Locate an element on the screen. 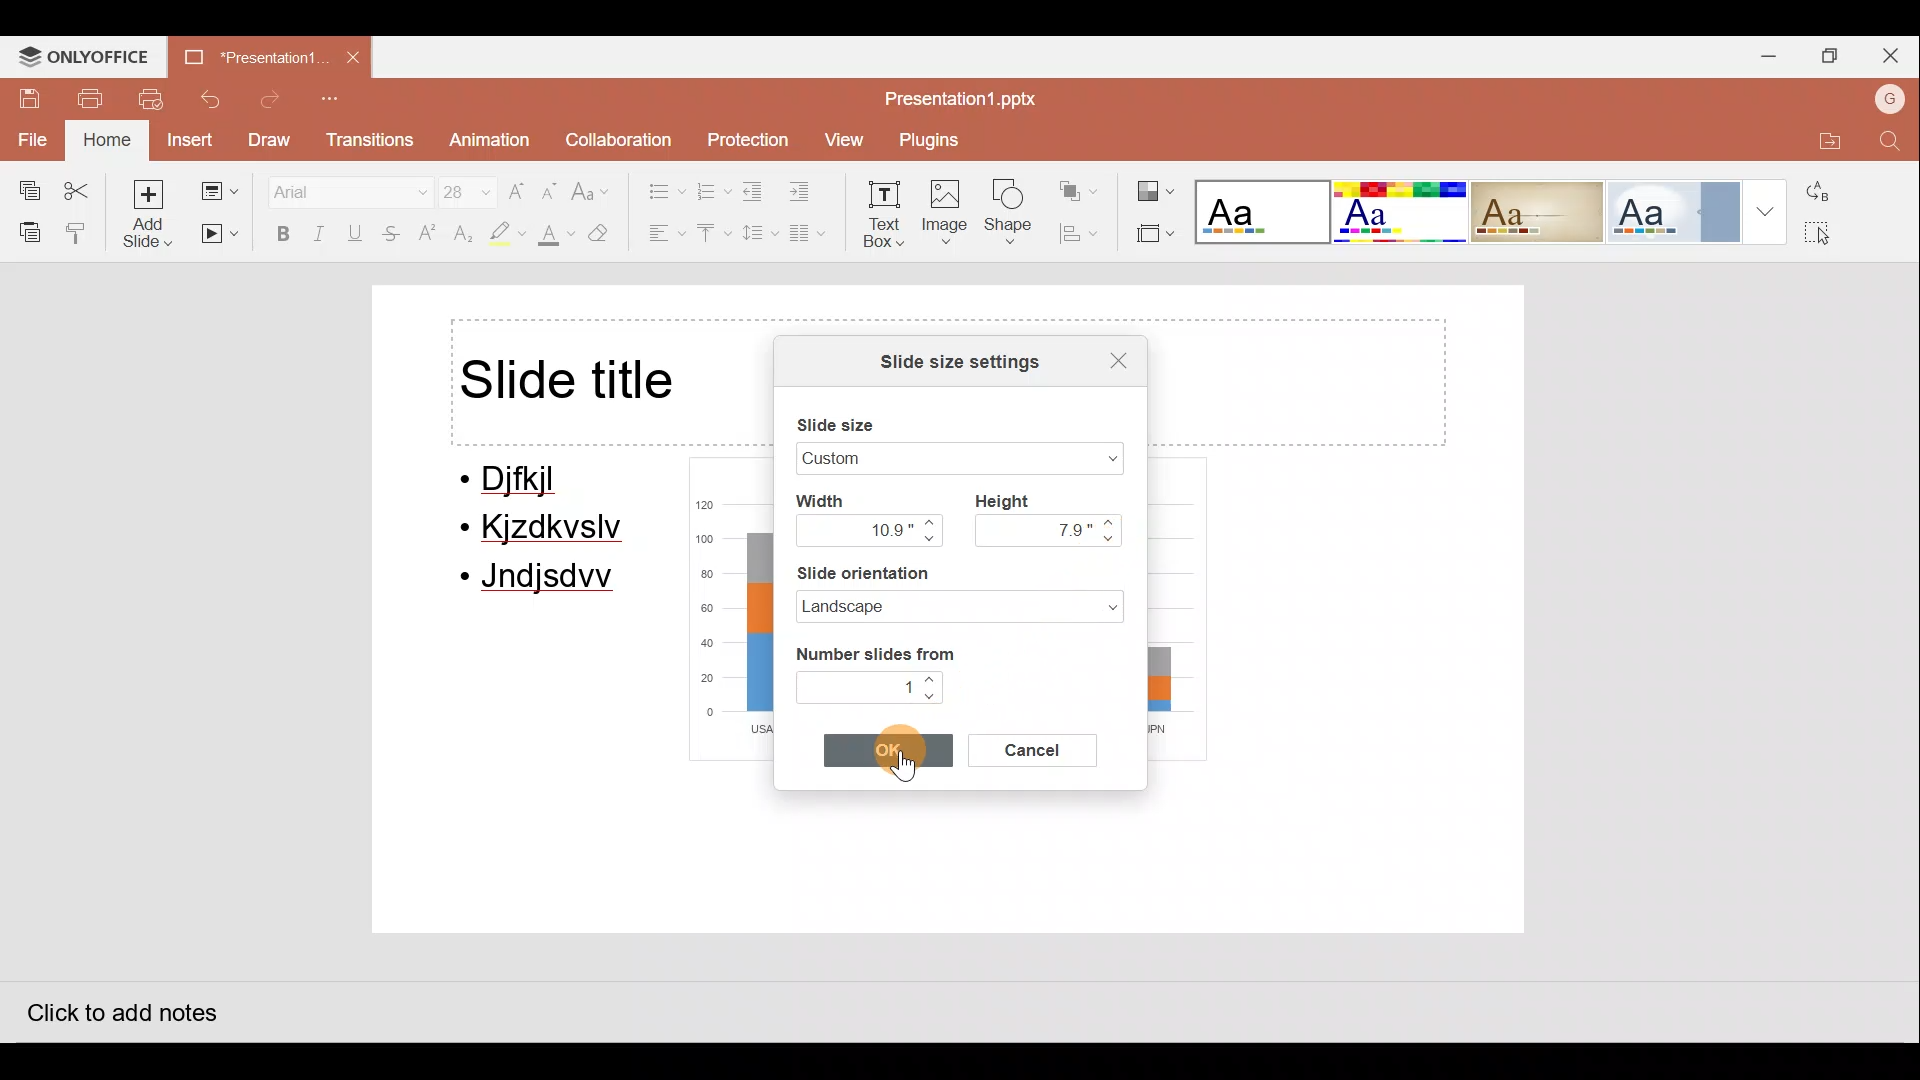 The width and height of the screenshot is (1920, 1080). Minimize is located at coordinates (1764, 59).